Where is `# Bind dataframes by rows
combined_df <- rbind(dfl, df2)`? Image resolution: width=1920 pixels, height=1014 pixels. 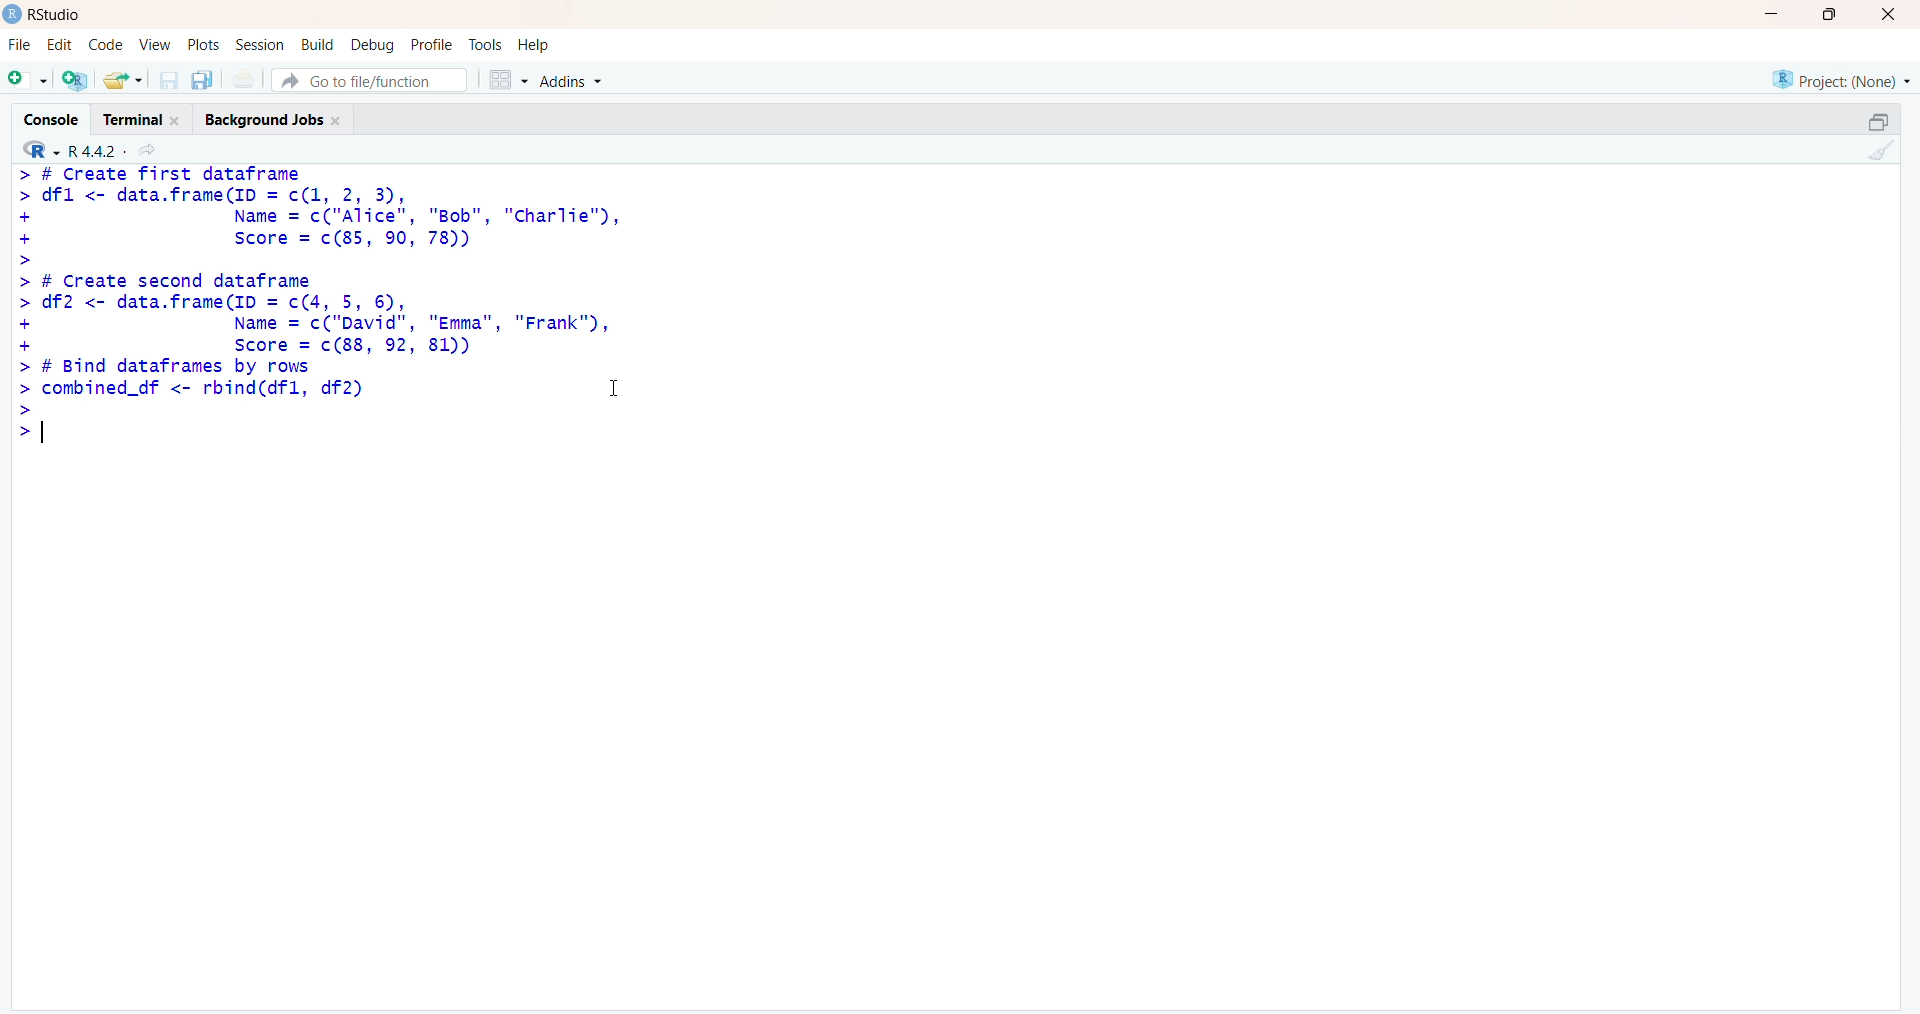 # Bind dataframes by rows
combined_df <- rbind(dfl, df2) is located at coordinates (195, 402).